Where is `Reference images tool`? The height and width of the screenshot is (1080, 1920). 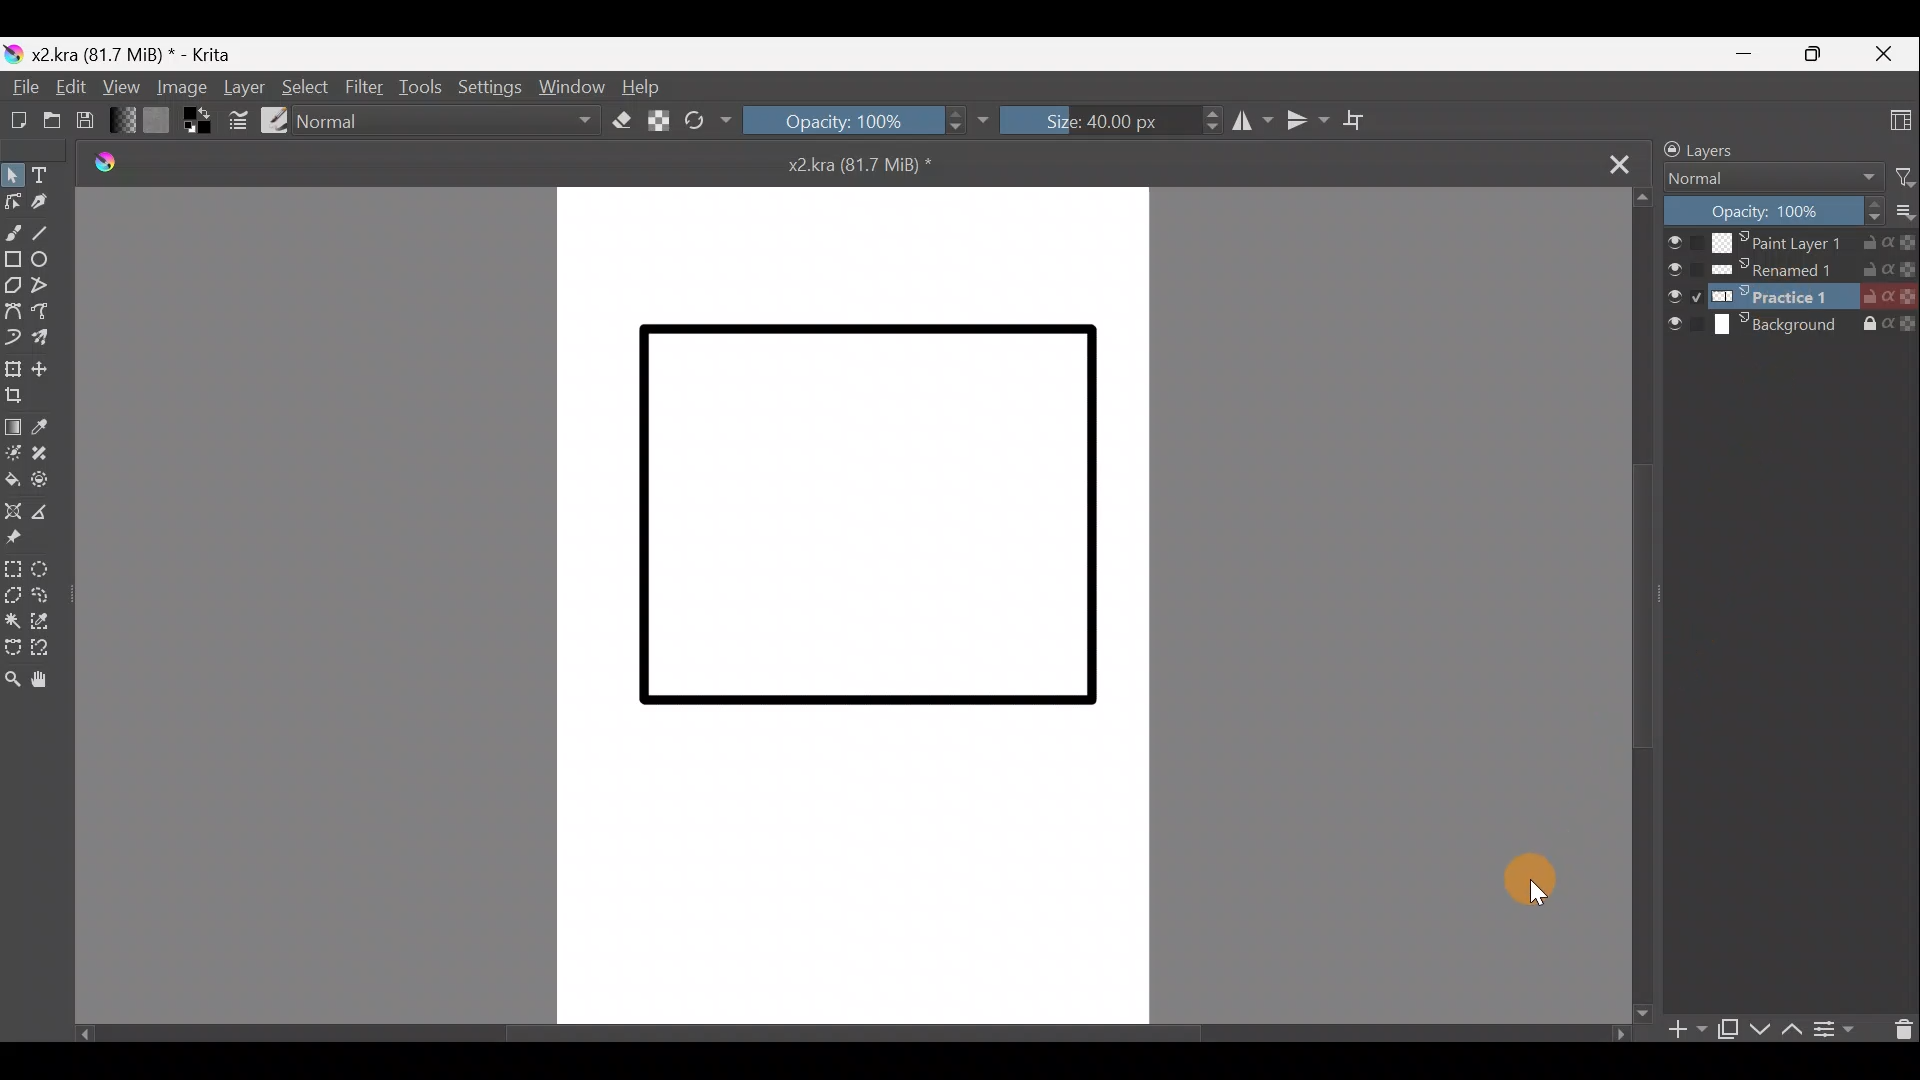
Reference images tool is located at coordinates (25, 541).